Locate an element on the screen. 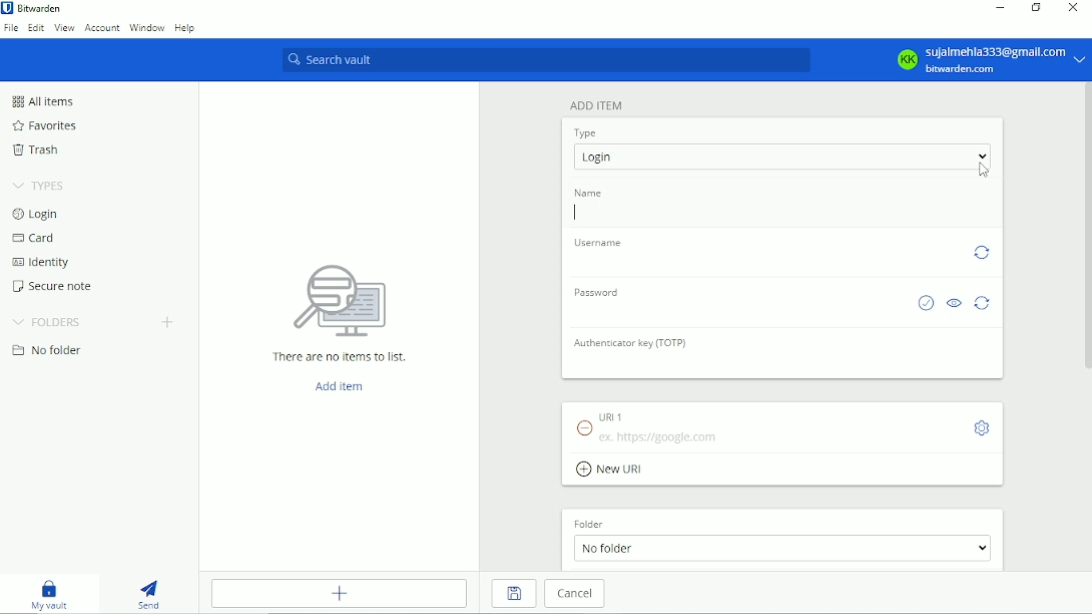 This screenshot has width=1092, height=614. Toggle visibility is located at coordinates (954, 303).